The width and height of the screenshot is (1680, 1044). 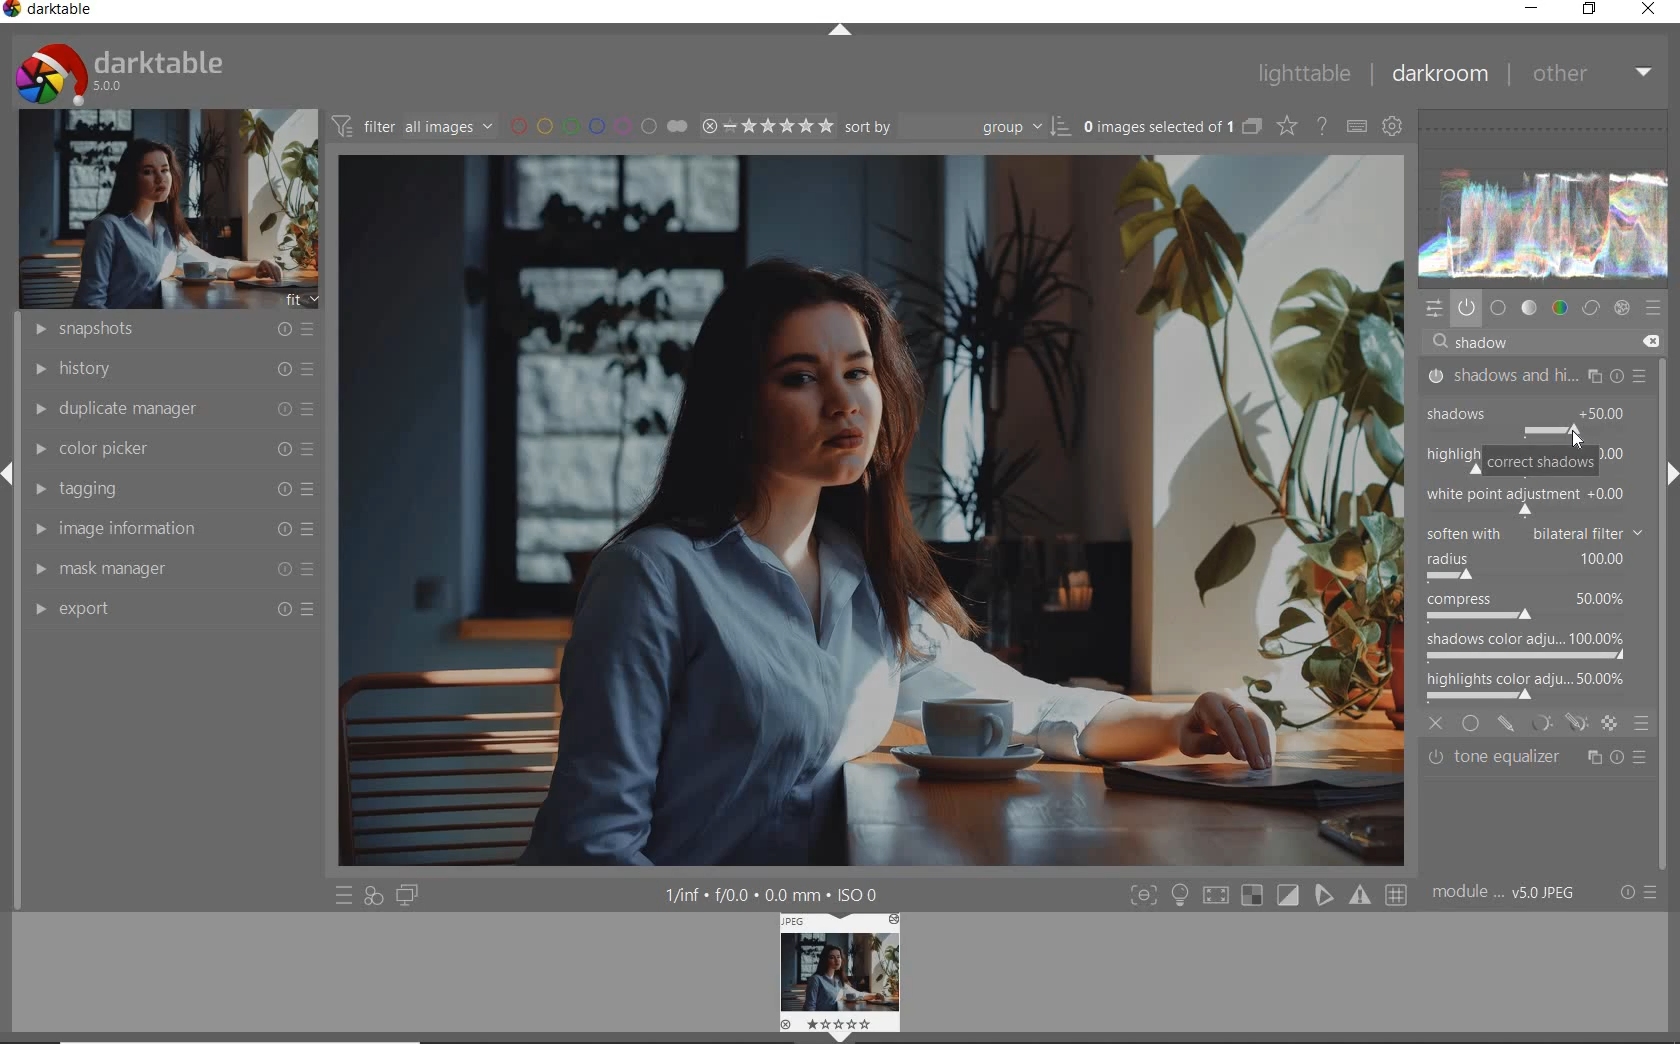 I want to click on reset or presets & preferences , so click(x=1637, y=892).